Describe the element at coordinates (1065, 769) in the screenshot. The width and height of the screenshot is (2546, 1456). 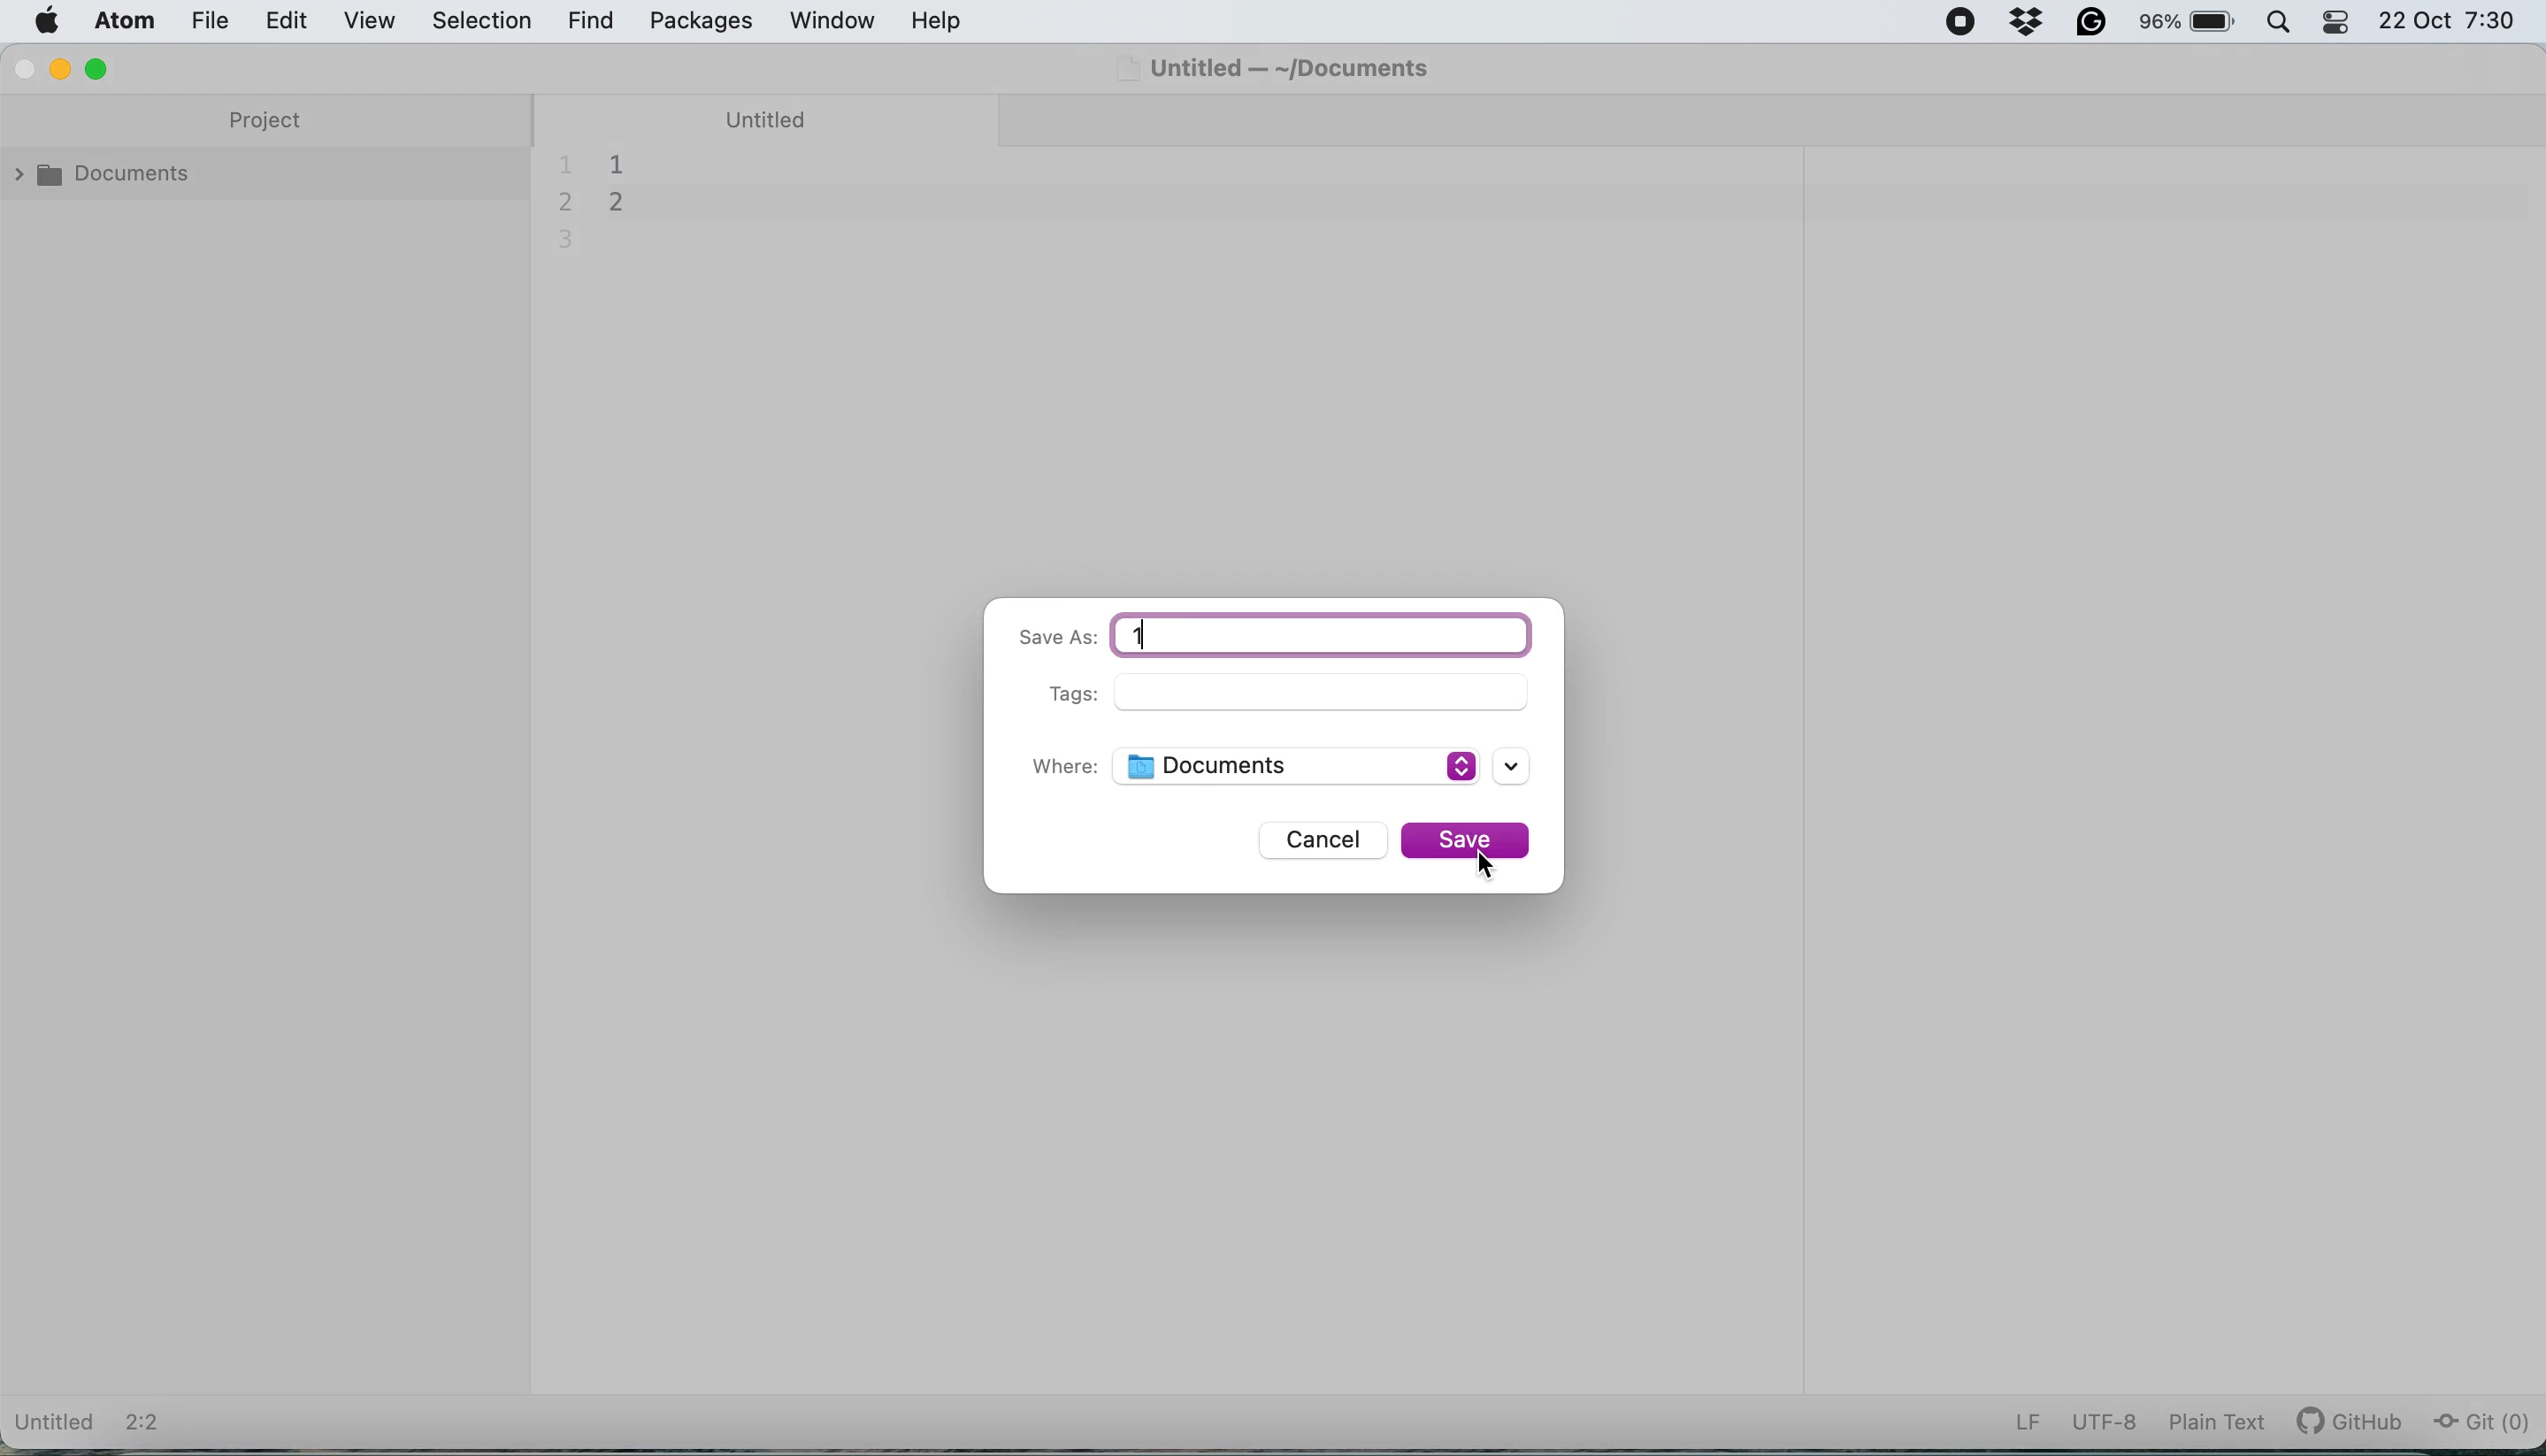
I see `Where:` at that location.